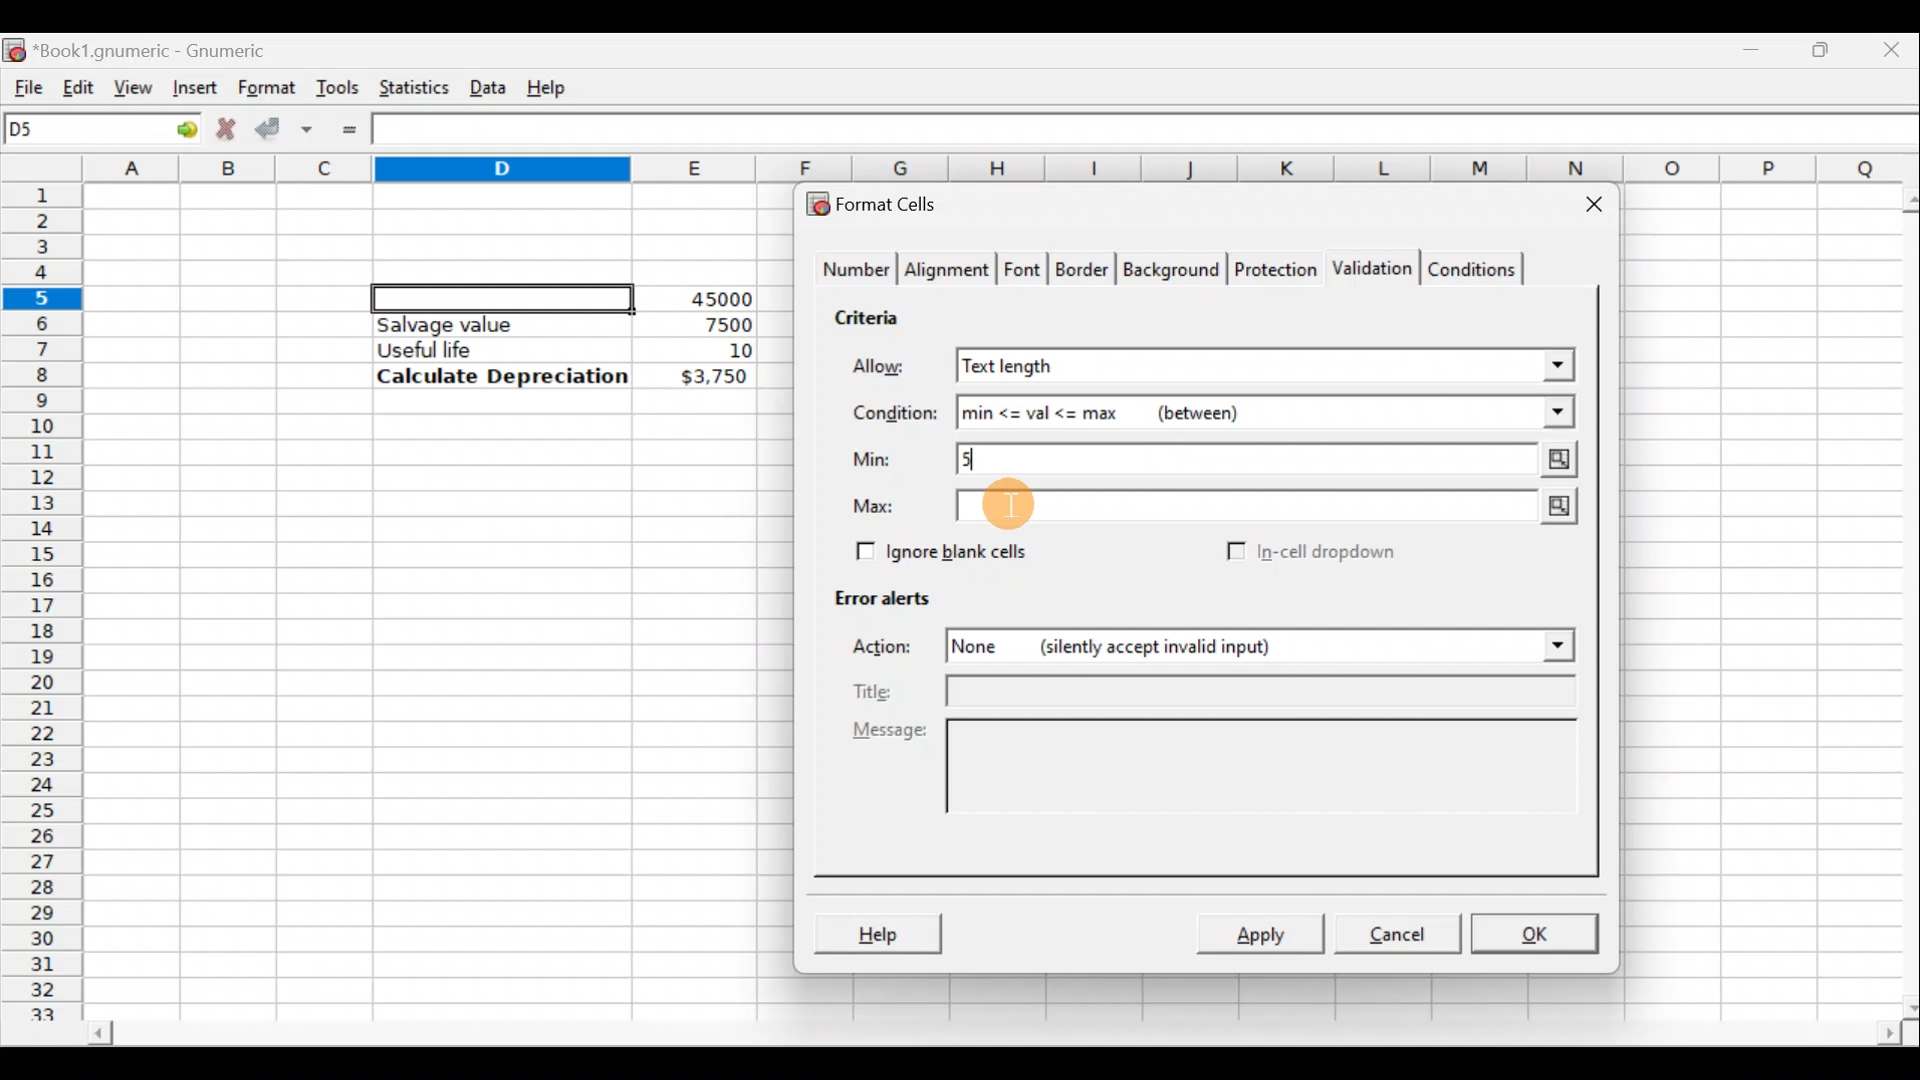 This screenshot has width=1920, height=1080. What do you see at coordinates (484, 324) in the screenshot?
I see `Salvage value` at bounding box center [484, 324].